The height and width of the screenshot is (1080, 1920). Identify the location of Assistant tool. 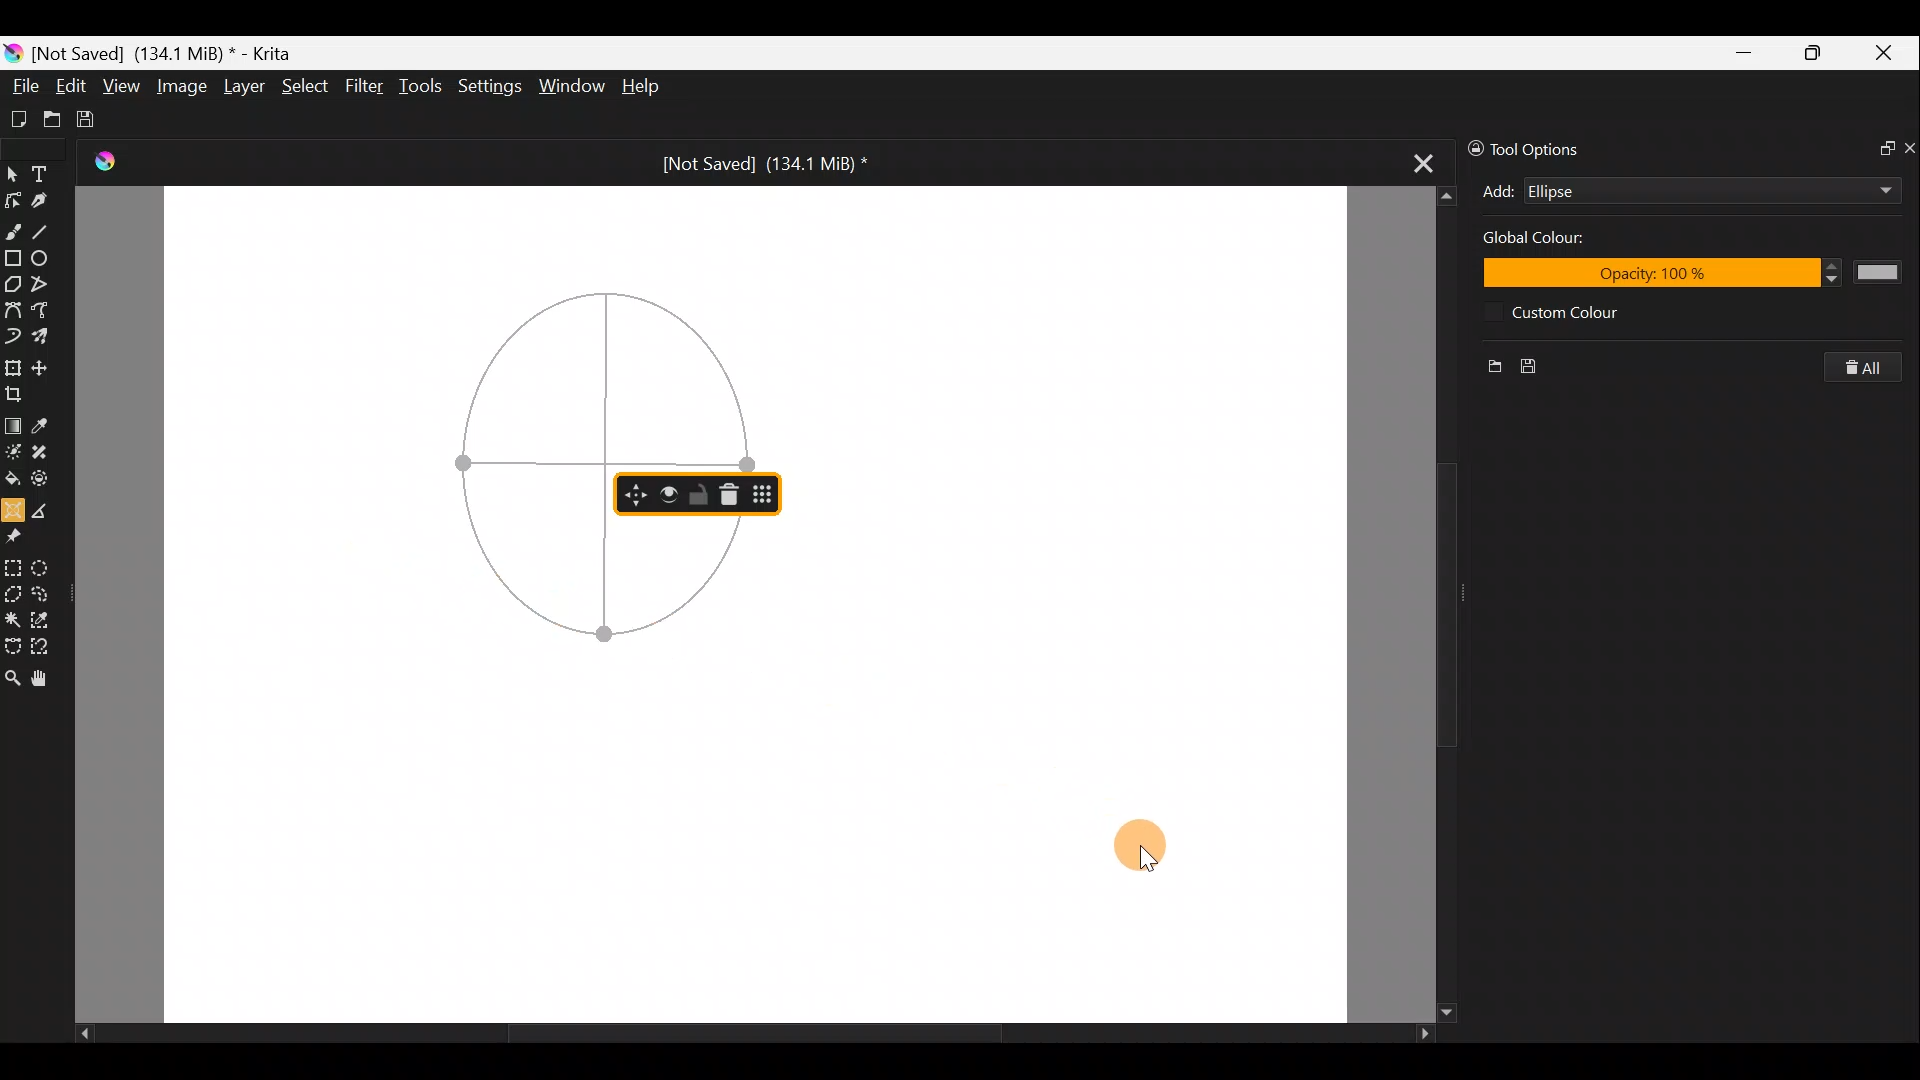
(13, 508).